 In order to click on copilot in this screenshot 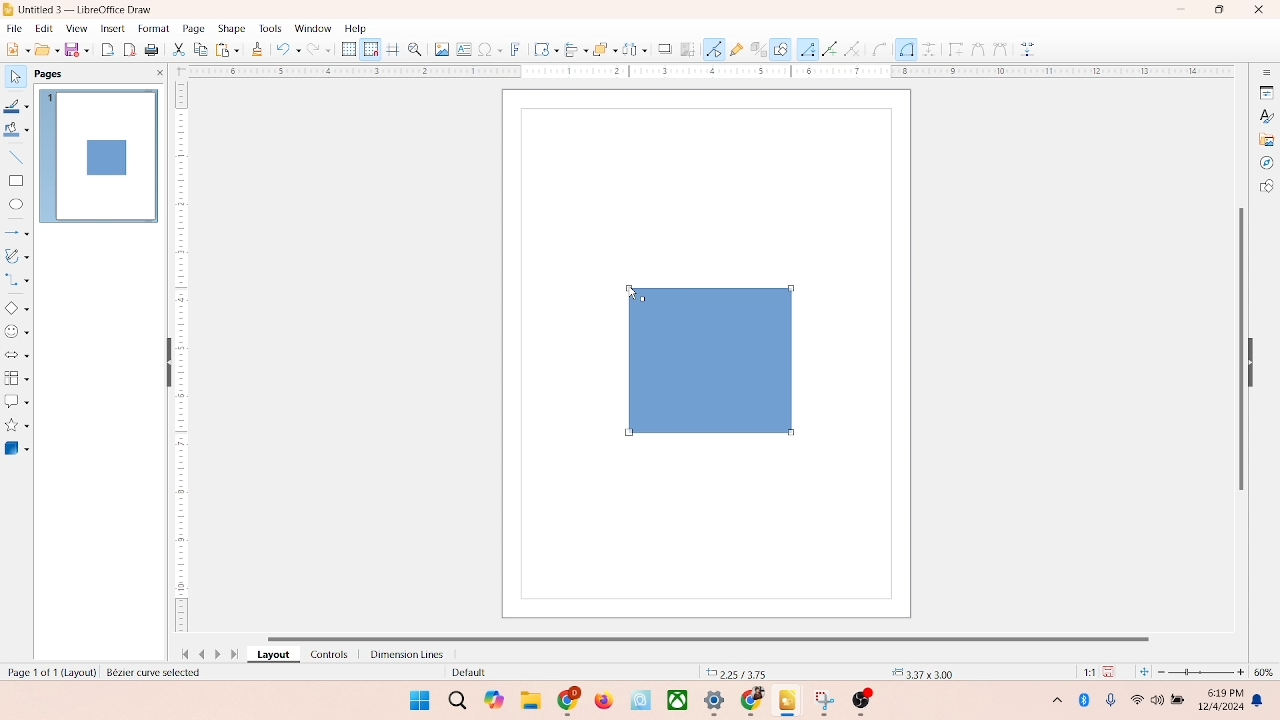, I will do `click(496, 700)`.